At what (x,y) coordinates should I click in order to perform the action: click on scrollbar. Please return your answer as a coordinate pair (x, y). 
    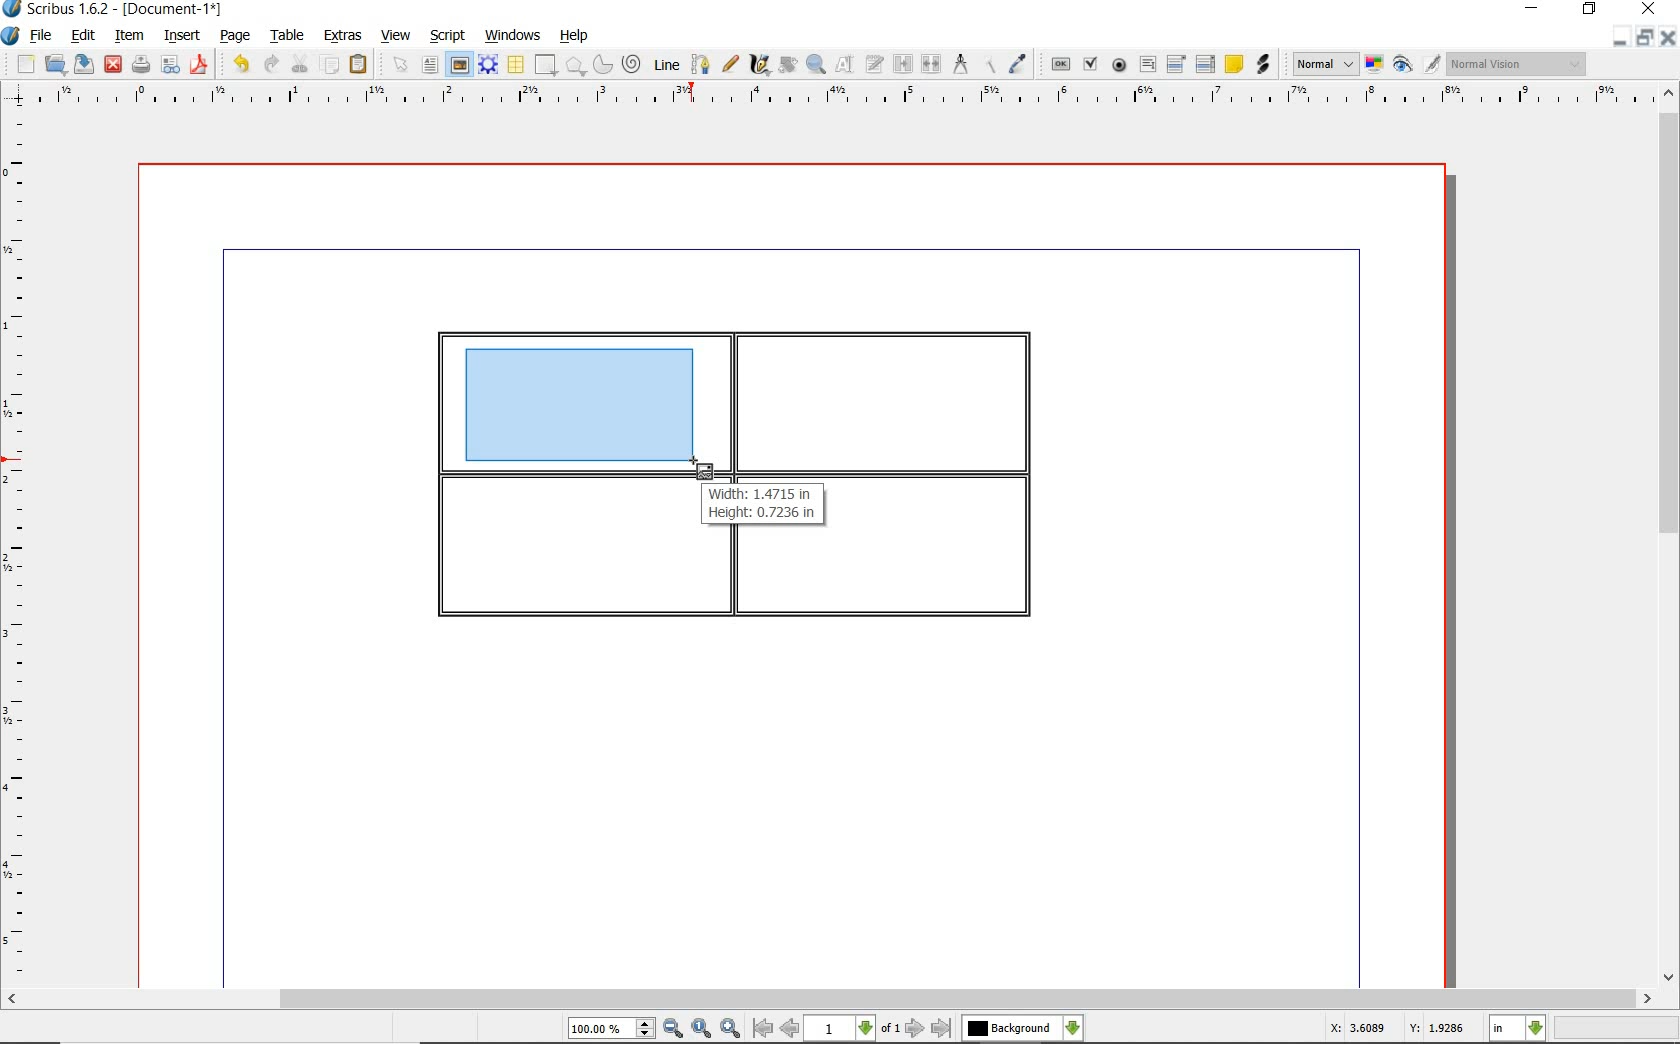
    Looking at the image, I should click on (829, 1000).